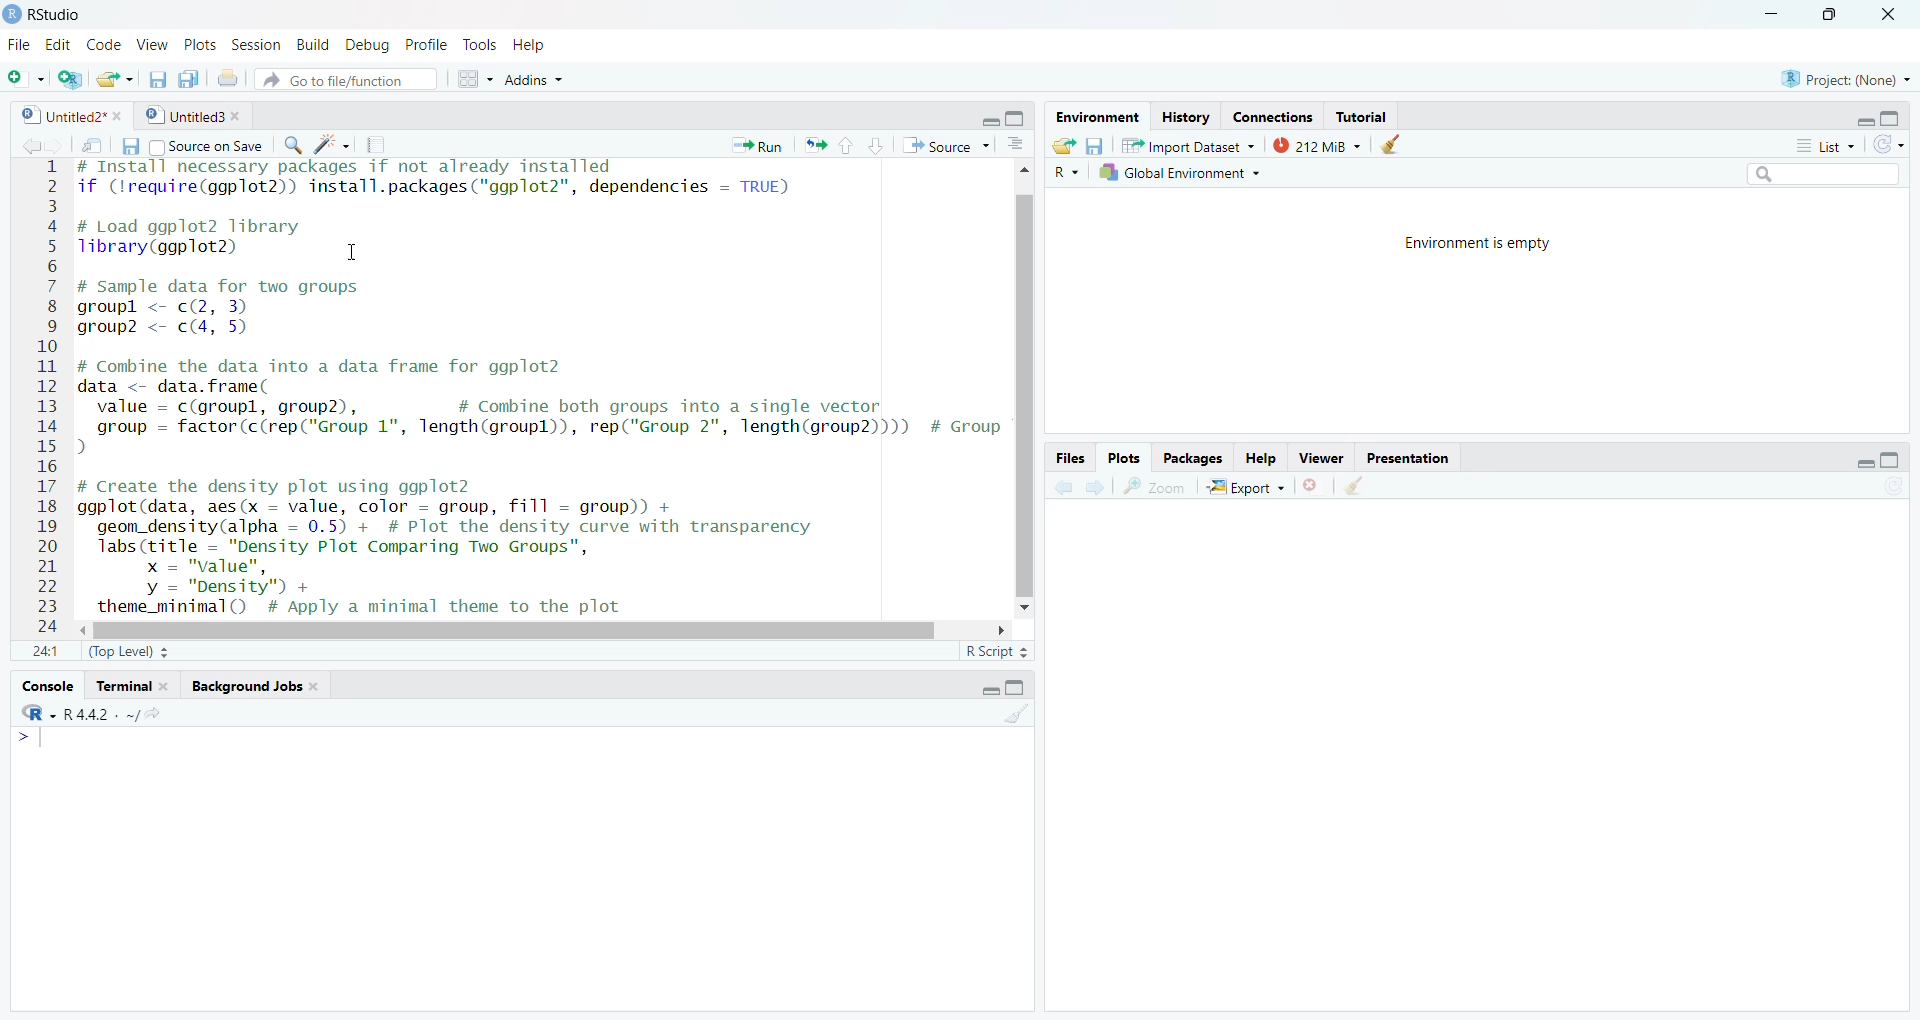  Describe the element at coordinates (130, 654) in the screenshot. I see `top level` at that location.